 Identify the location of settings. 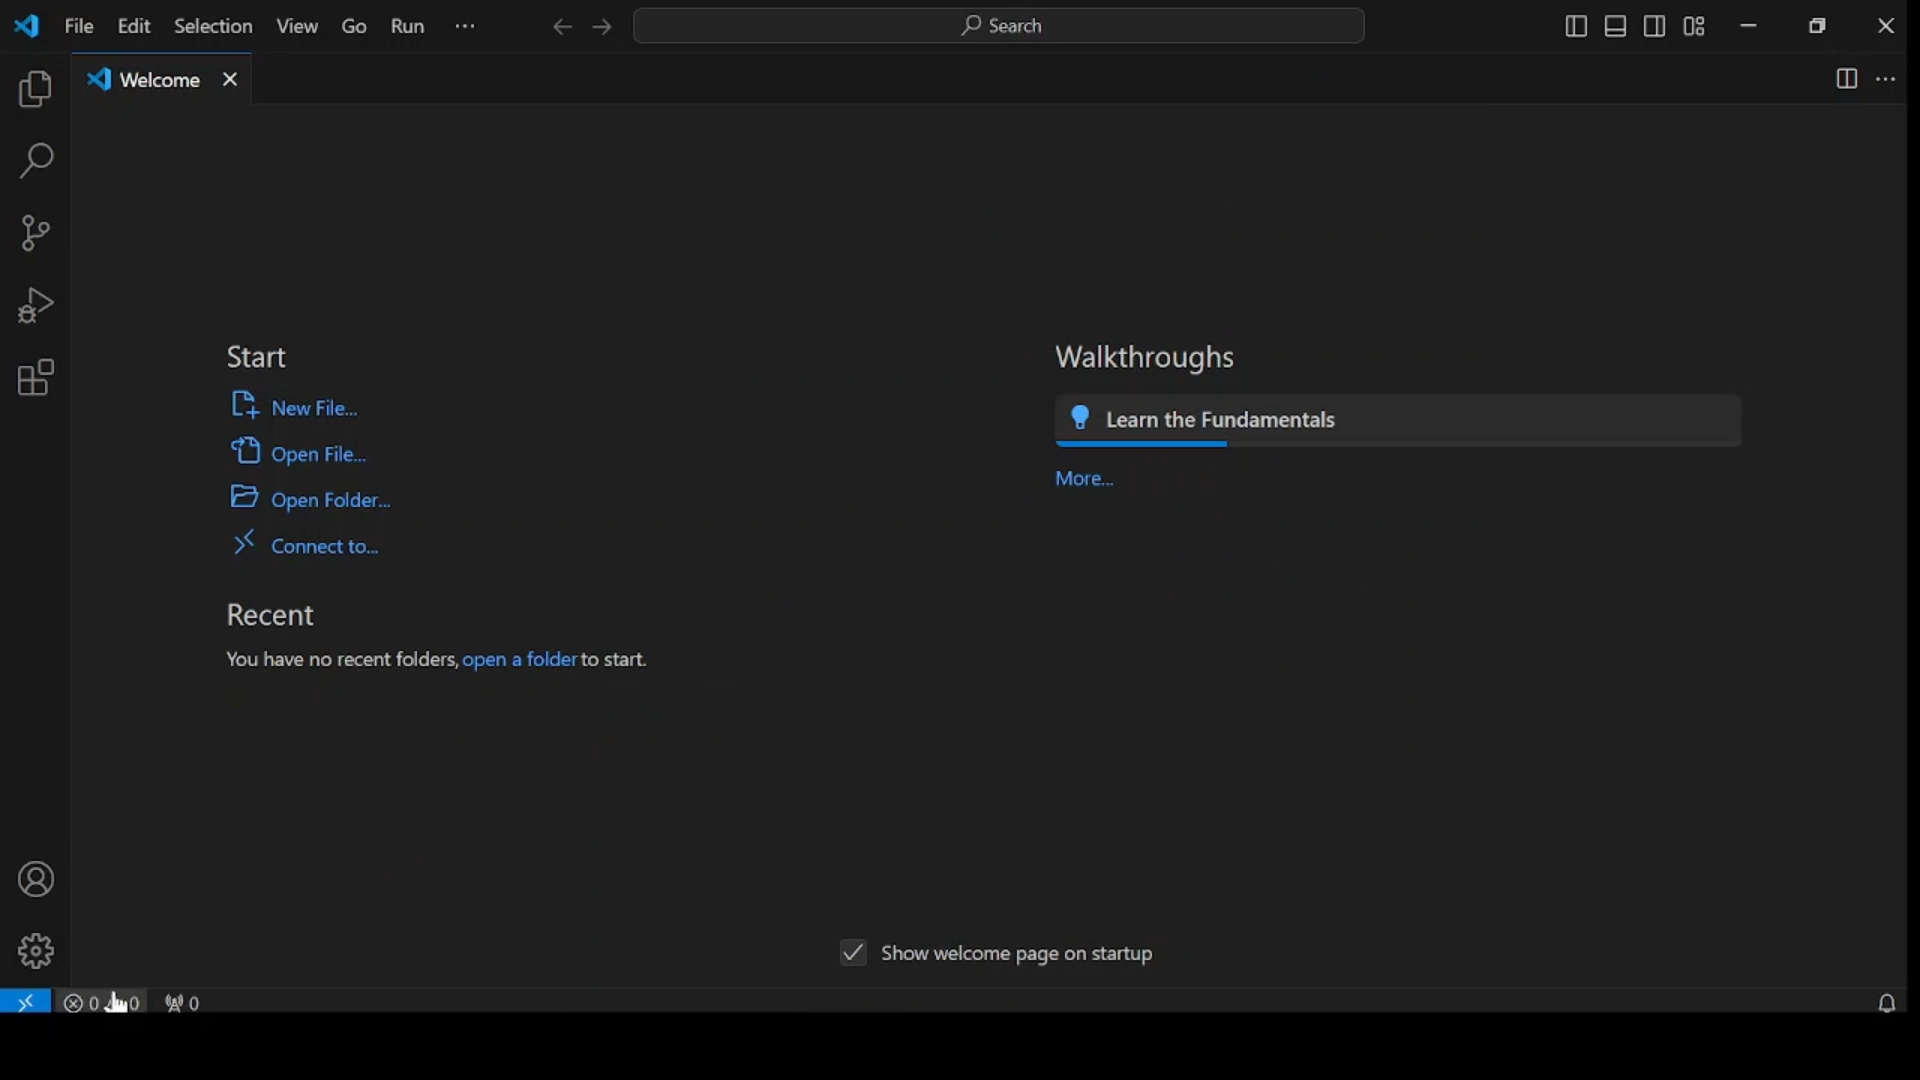
(37, 951).